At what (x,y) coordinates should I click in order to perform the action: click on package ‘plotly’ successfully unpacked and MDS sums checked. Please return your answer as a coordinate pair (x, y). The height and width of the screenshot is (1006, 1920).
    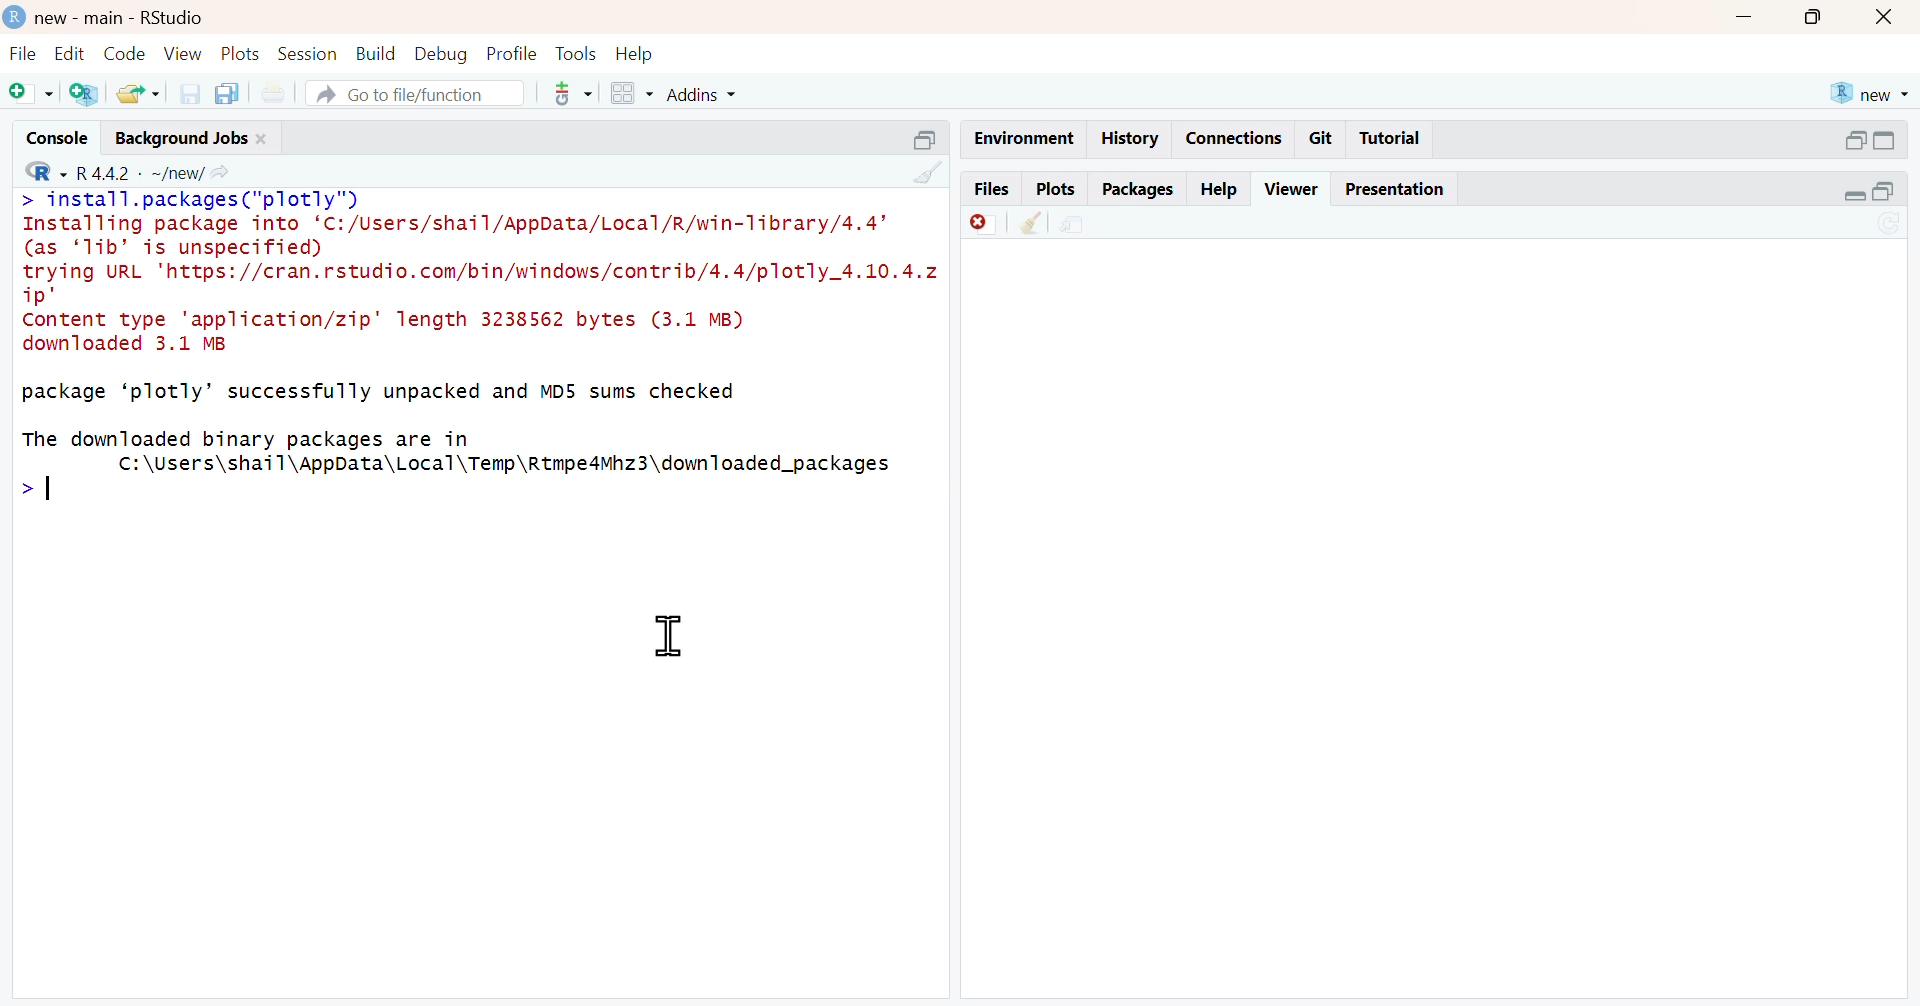
    Looking at the image, I should click on (377, 394).